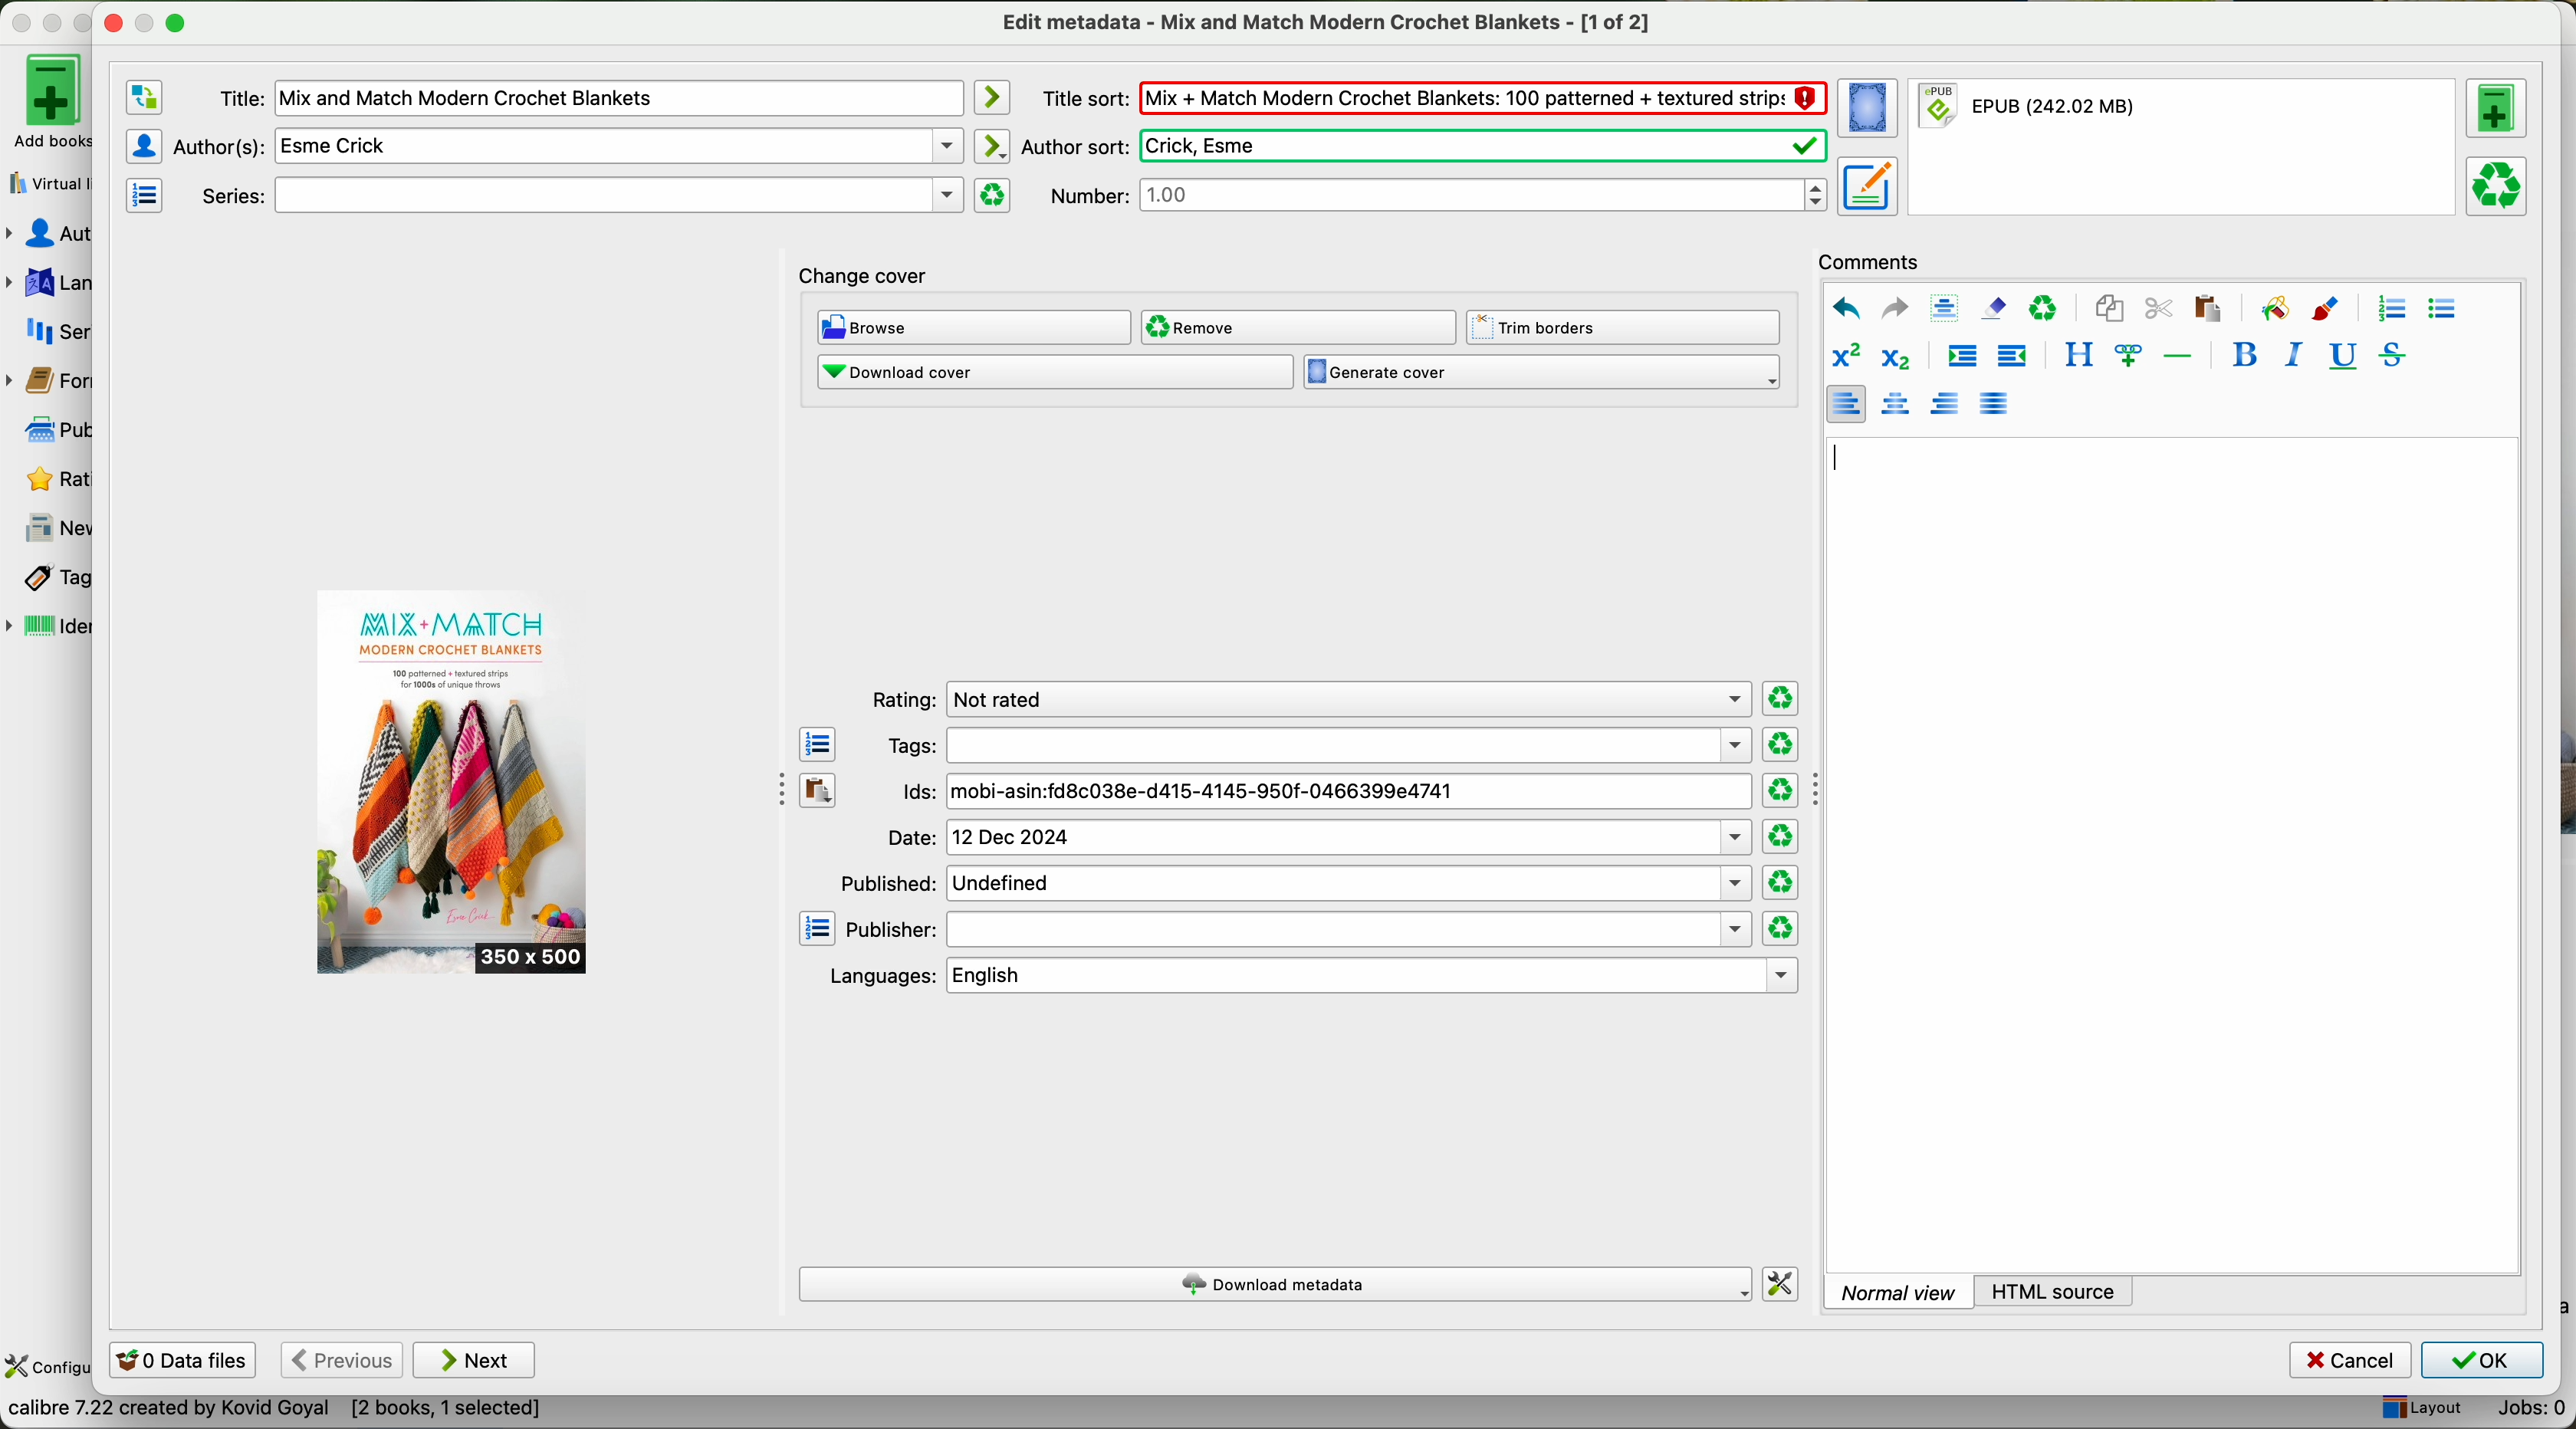 This screenshot has width=2576, height=1429. What do you see at coordinates (990, 145) in the screenshot?
I see `automatically create de author sort` at bounding box center [990, 145].